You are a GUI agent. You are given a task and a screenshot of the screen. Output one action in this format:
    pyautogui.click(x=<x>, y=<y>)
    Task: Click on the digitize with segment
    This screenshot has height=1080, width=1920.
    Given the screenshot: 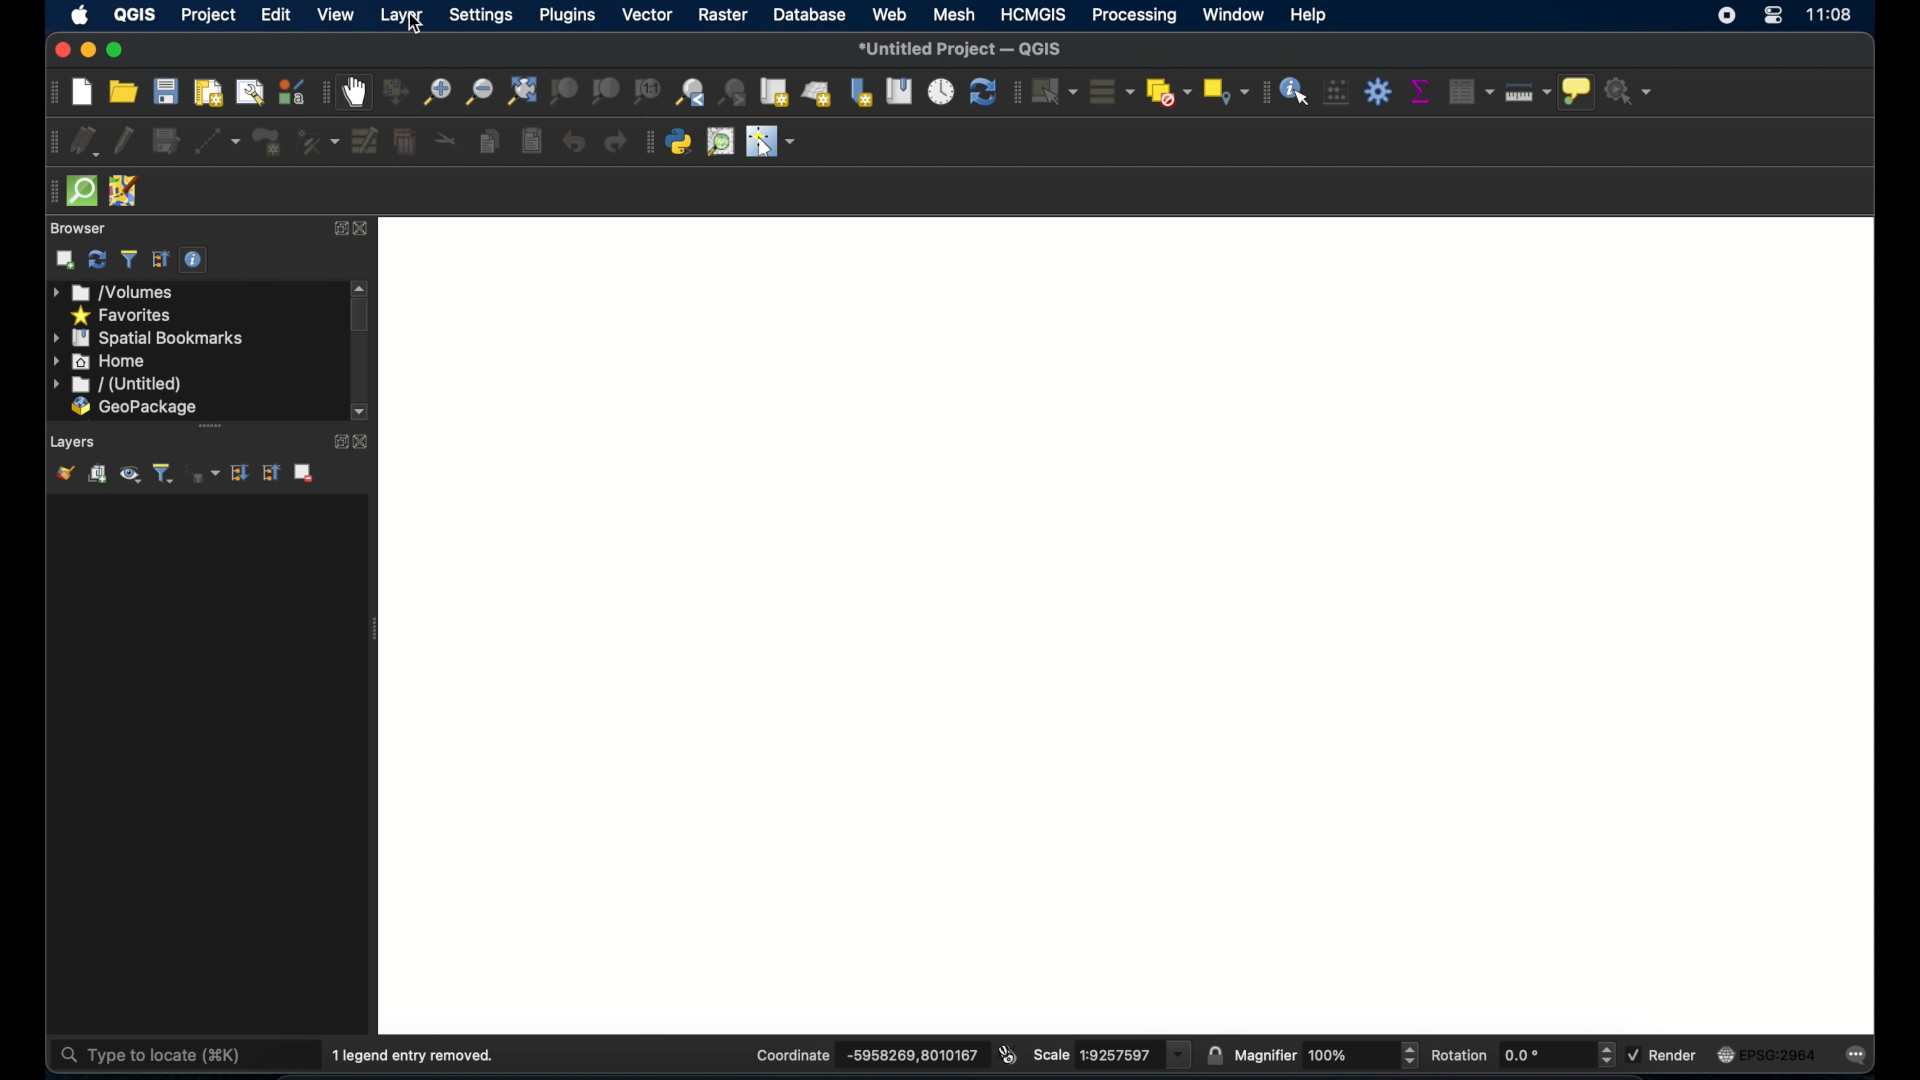 What is the action you would take?
    pyautogui.click(x=218, y=141)
    